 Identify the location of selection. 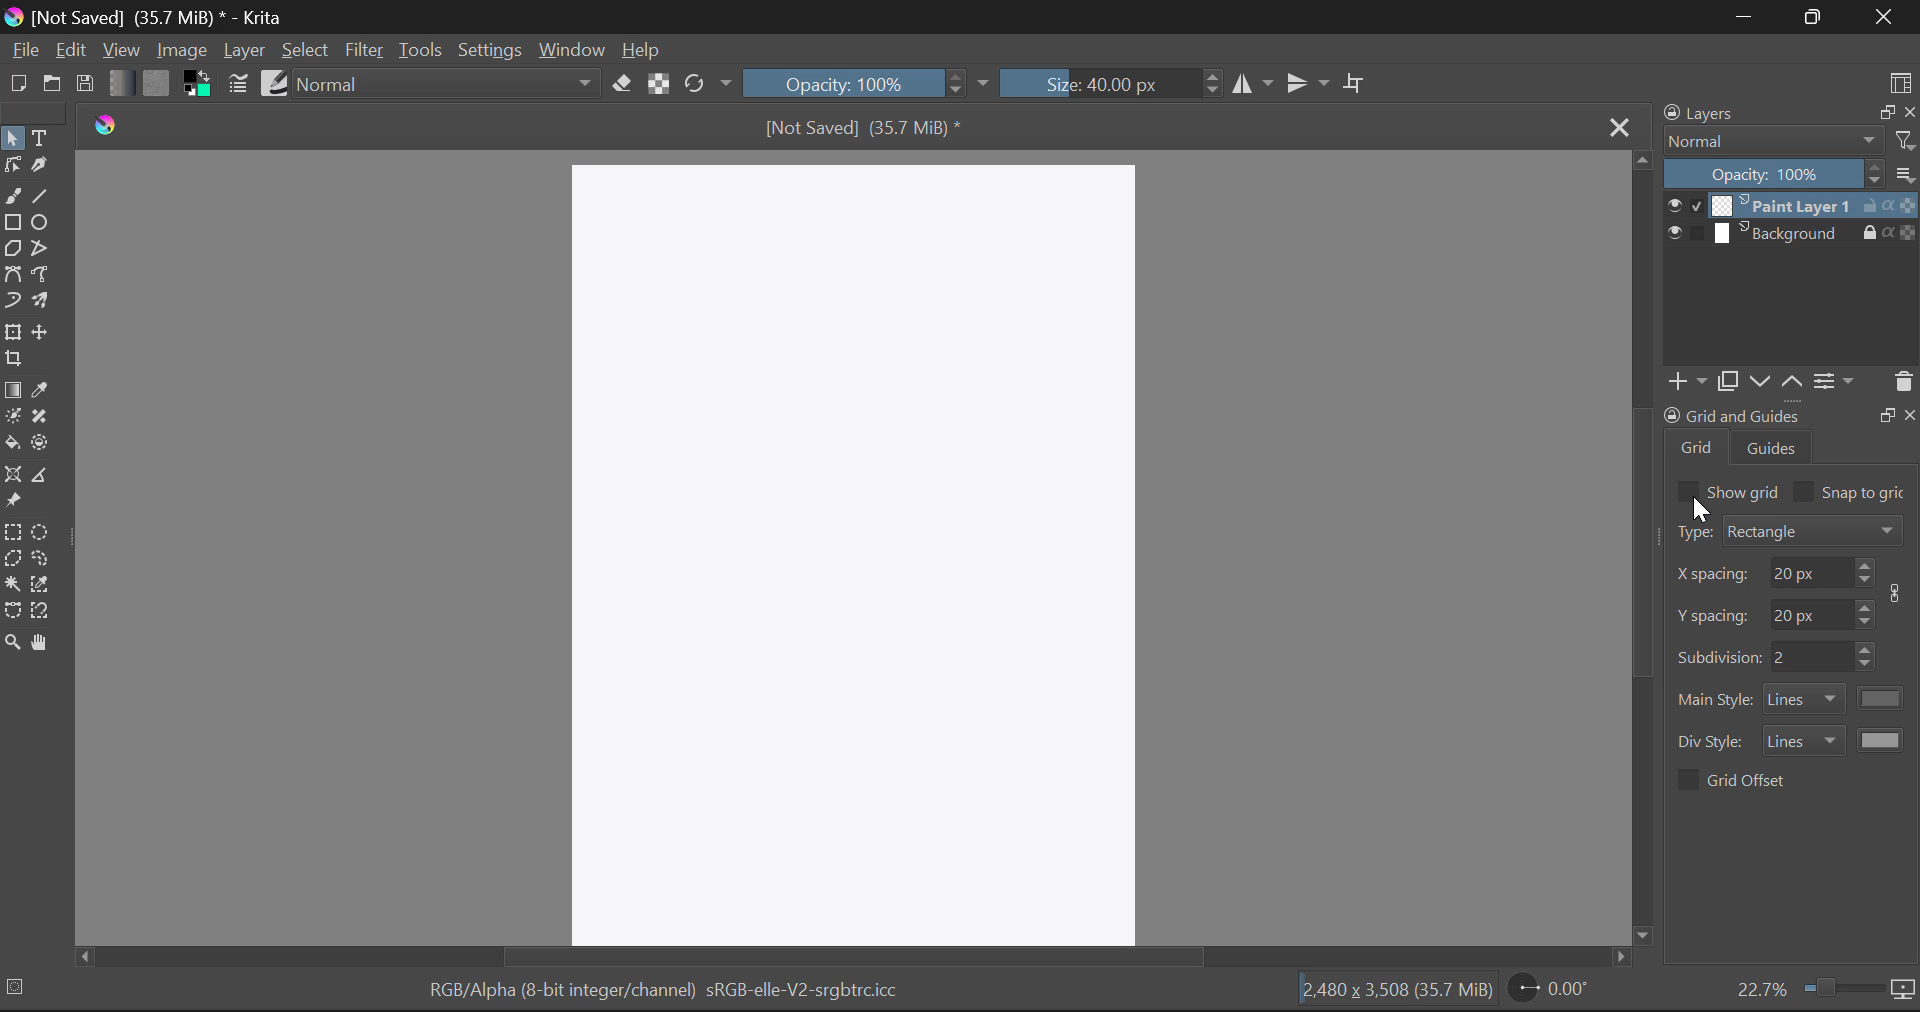
(19, 986).